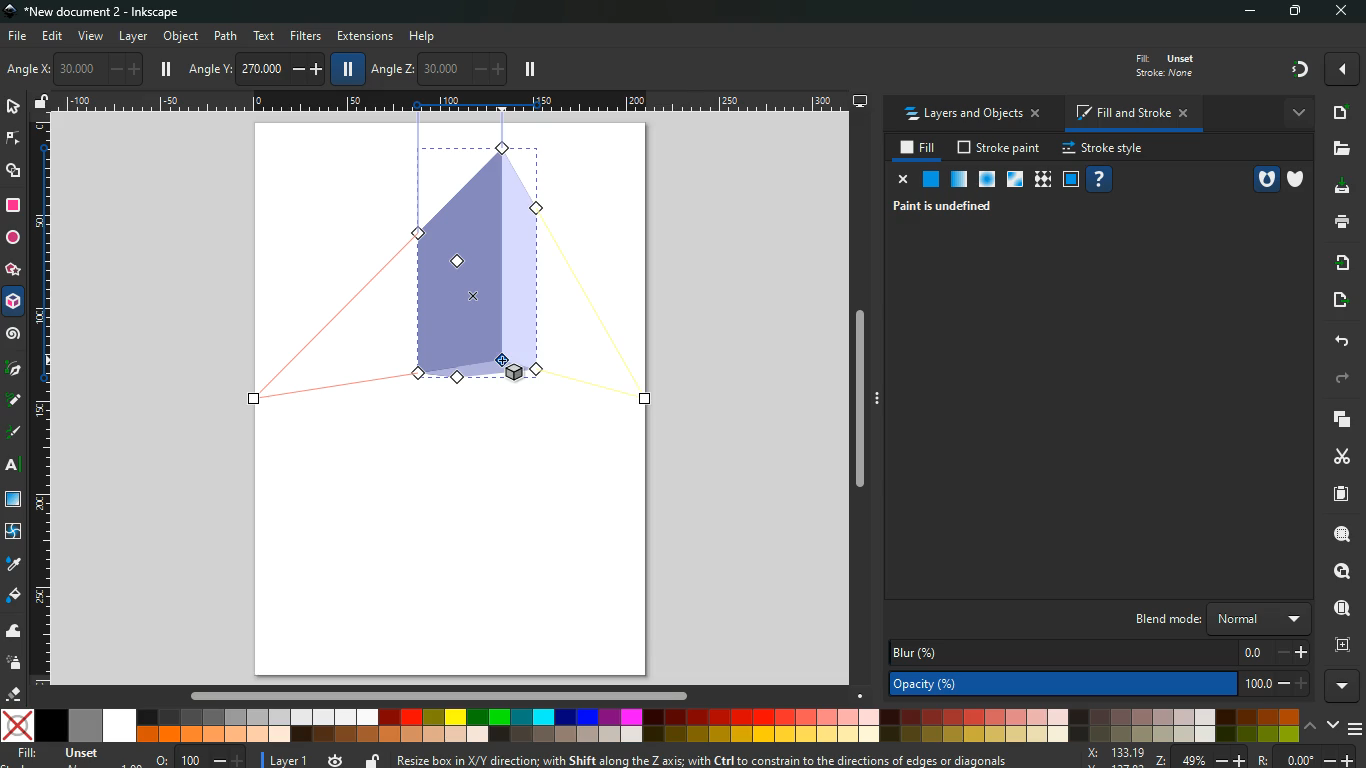 The image size is (1366, 768). What do you see at coordinates (16, 696) in the screenshot?
I see `eraser` at bounding box center [16, 696].